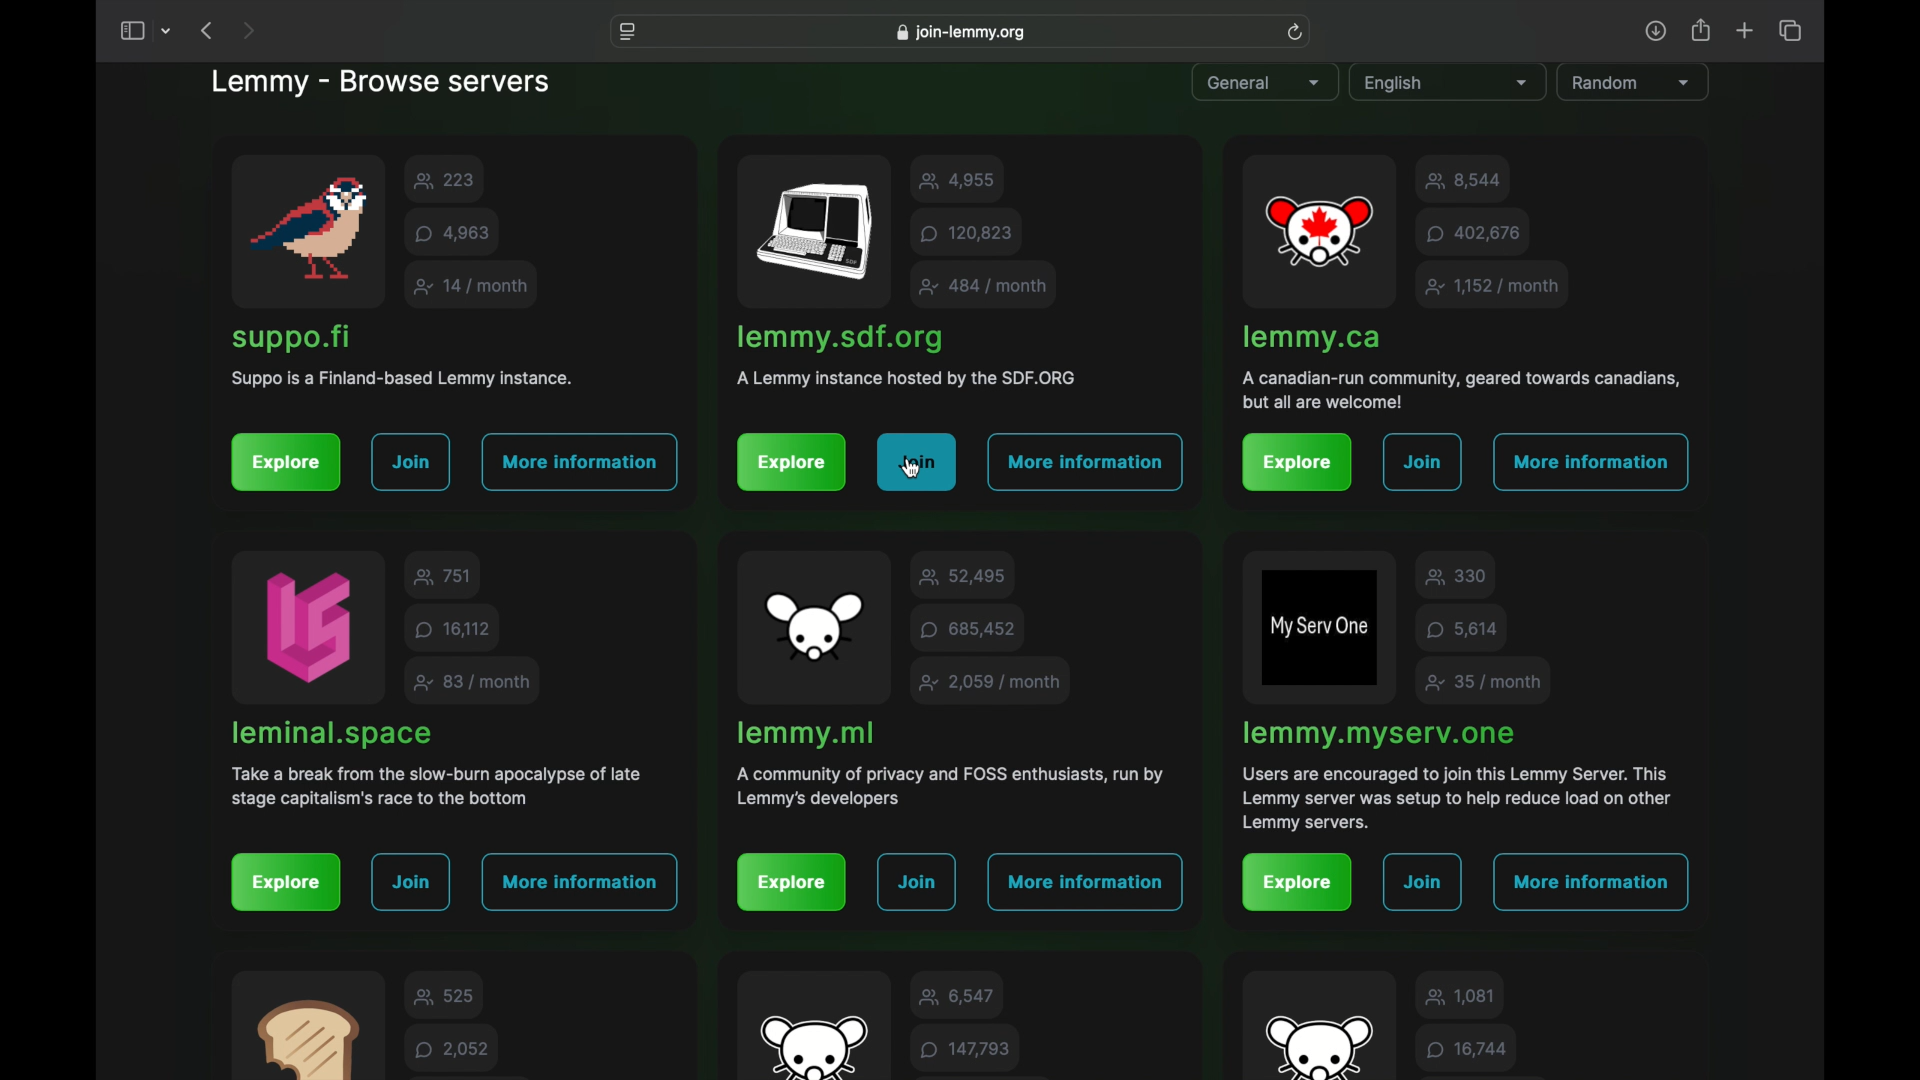  I want to click on participants, so click(1458, 995).